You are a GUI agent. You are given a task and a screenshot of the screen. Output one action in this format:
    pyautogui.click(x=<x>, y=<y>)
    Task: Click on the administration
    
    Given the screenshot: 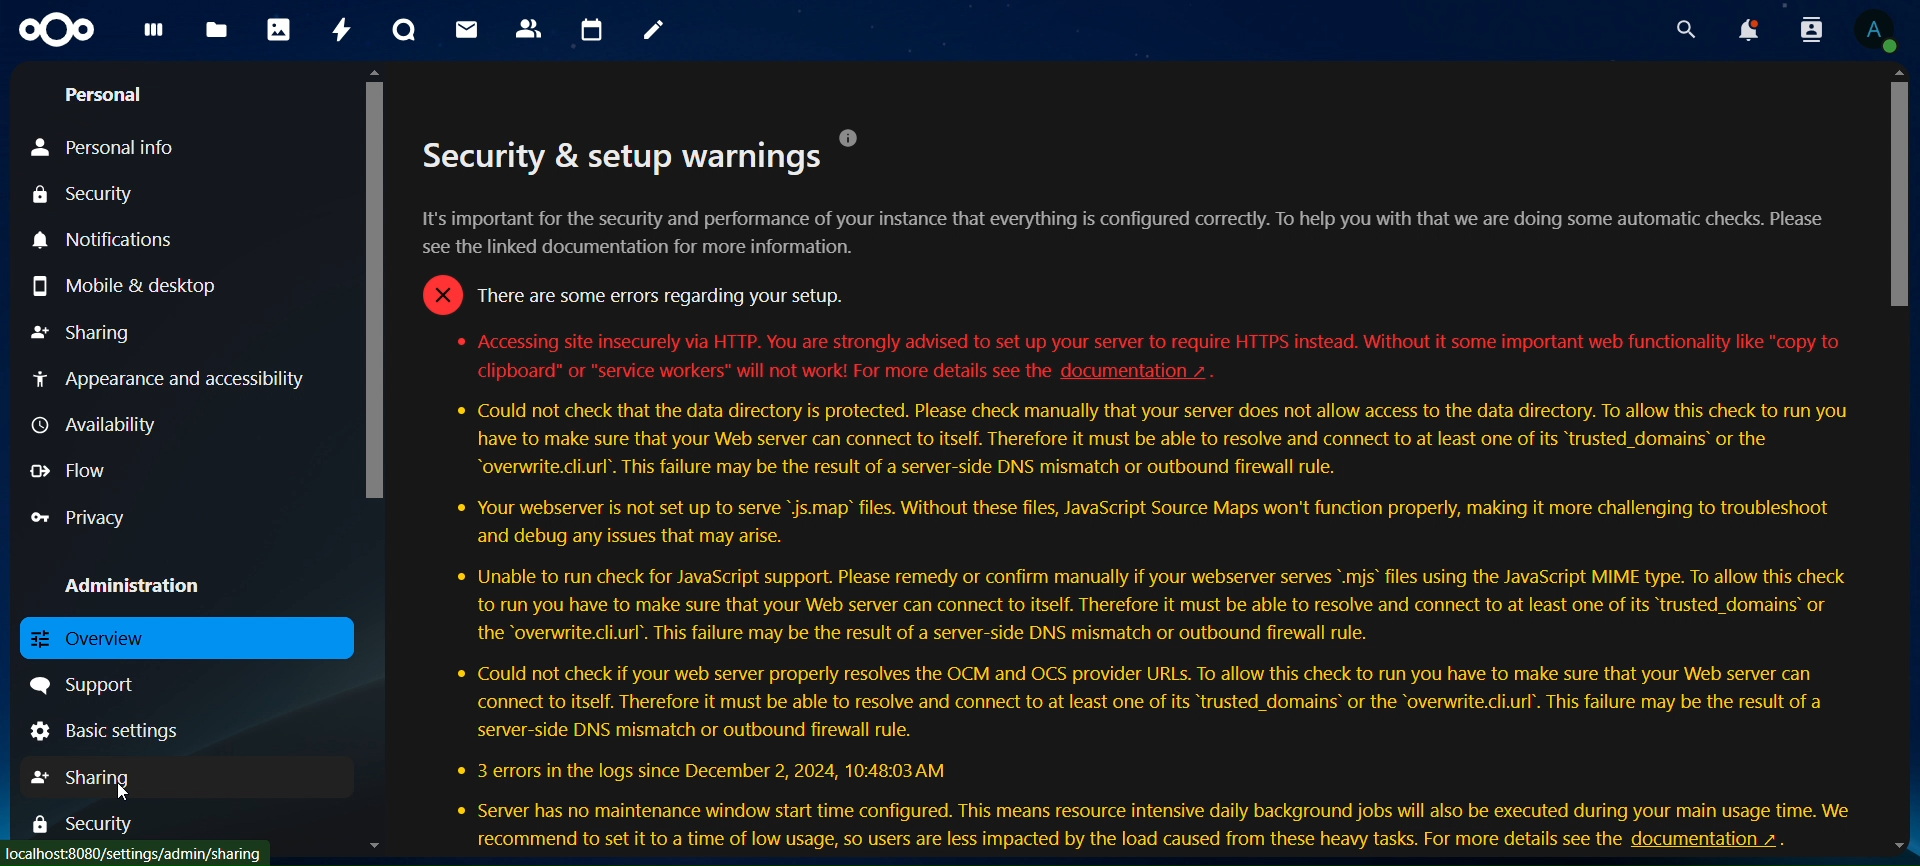 What is the action you would take?
    pyautogui.click(x=130, y=585)
    